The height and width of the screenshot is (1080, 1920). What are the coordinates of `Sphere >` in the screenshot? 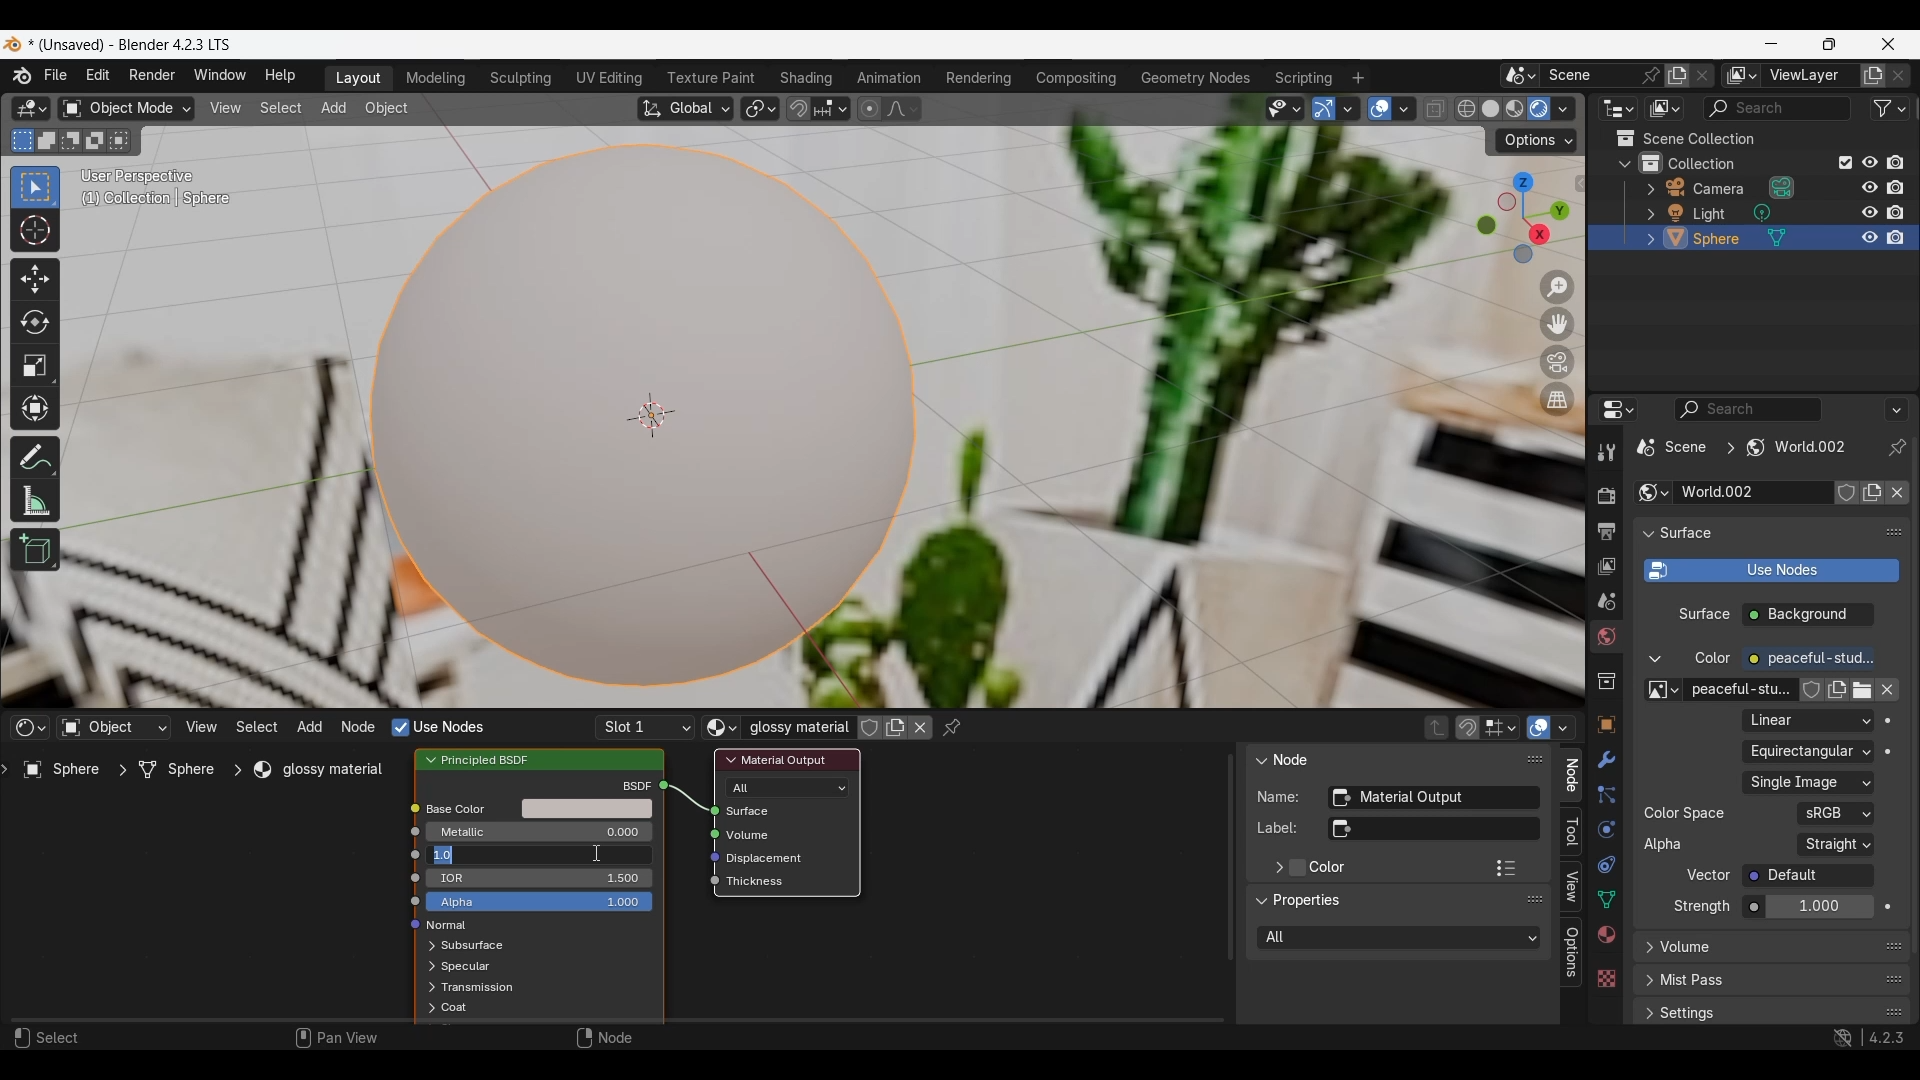 It's located at (187, 769).